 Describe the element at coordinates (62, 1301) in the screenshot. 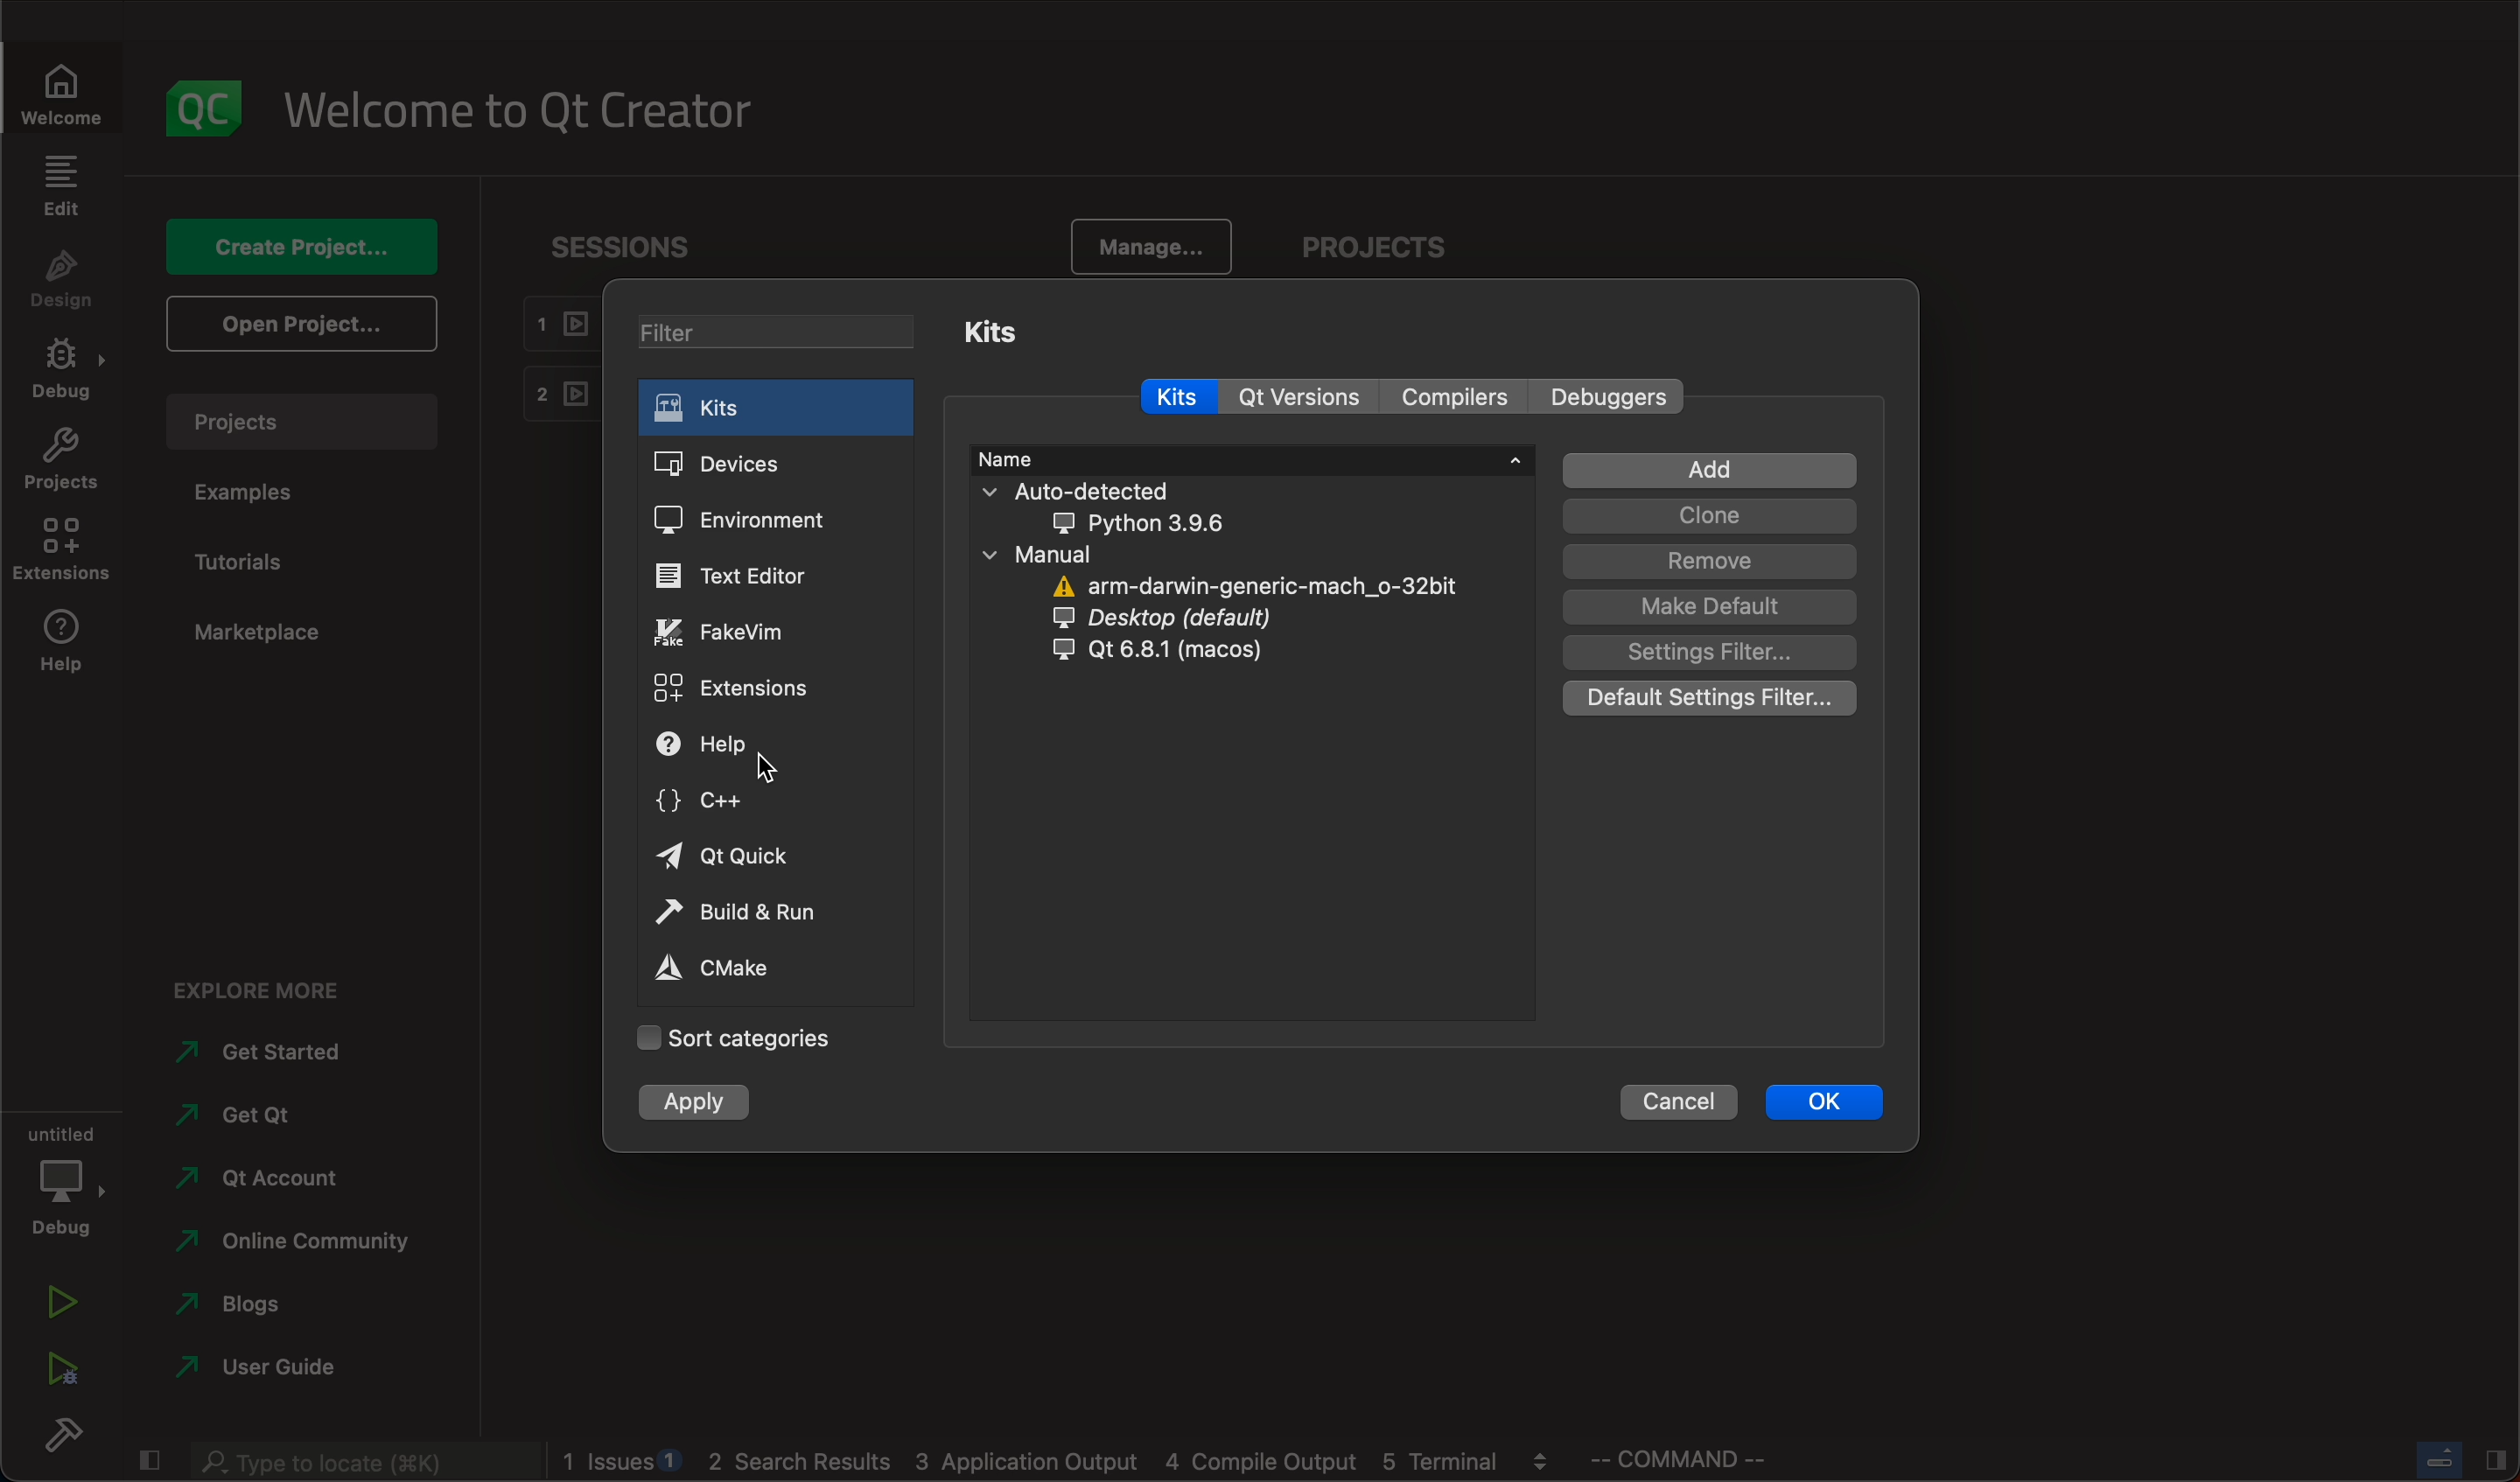

I see `run` at that location.